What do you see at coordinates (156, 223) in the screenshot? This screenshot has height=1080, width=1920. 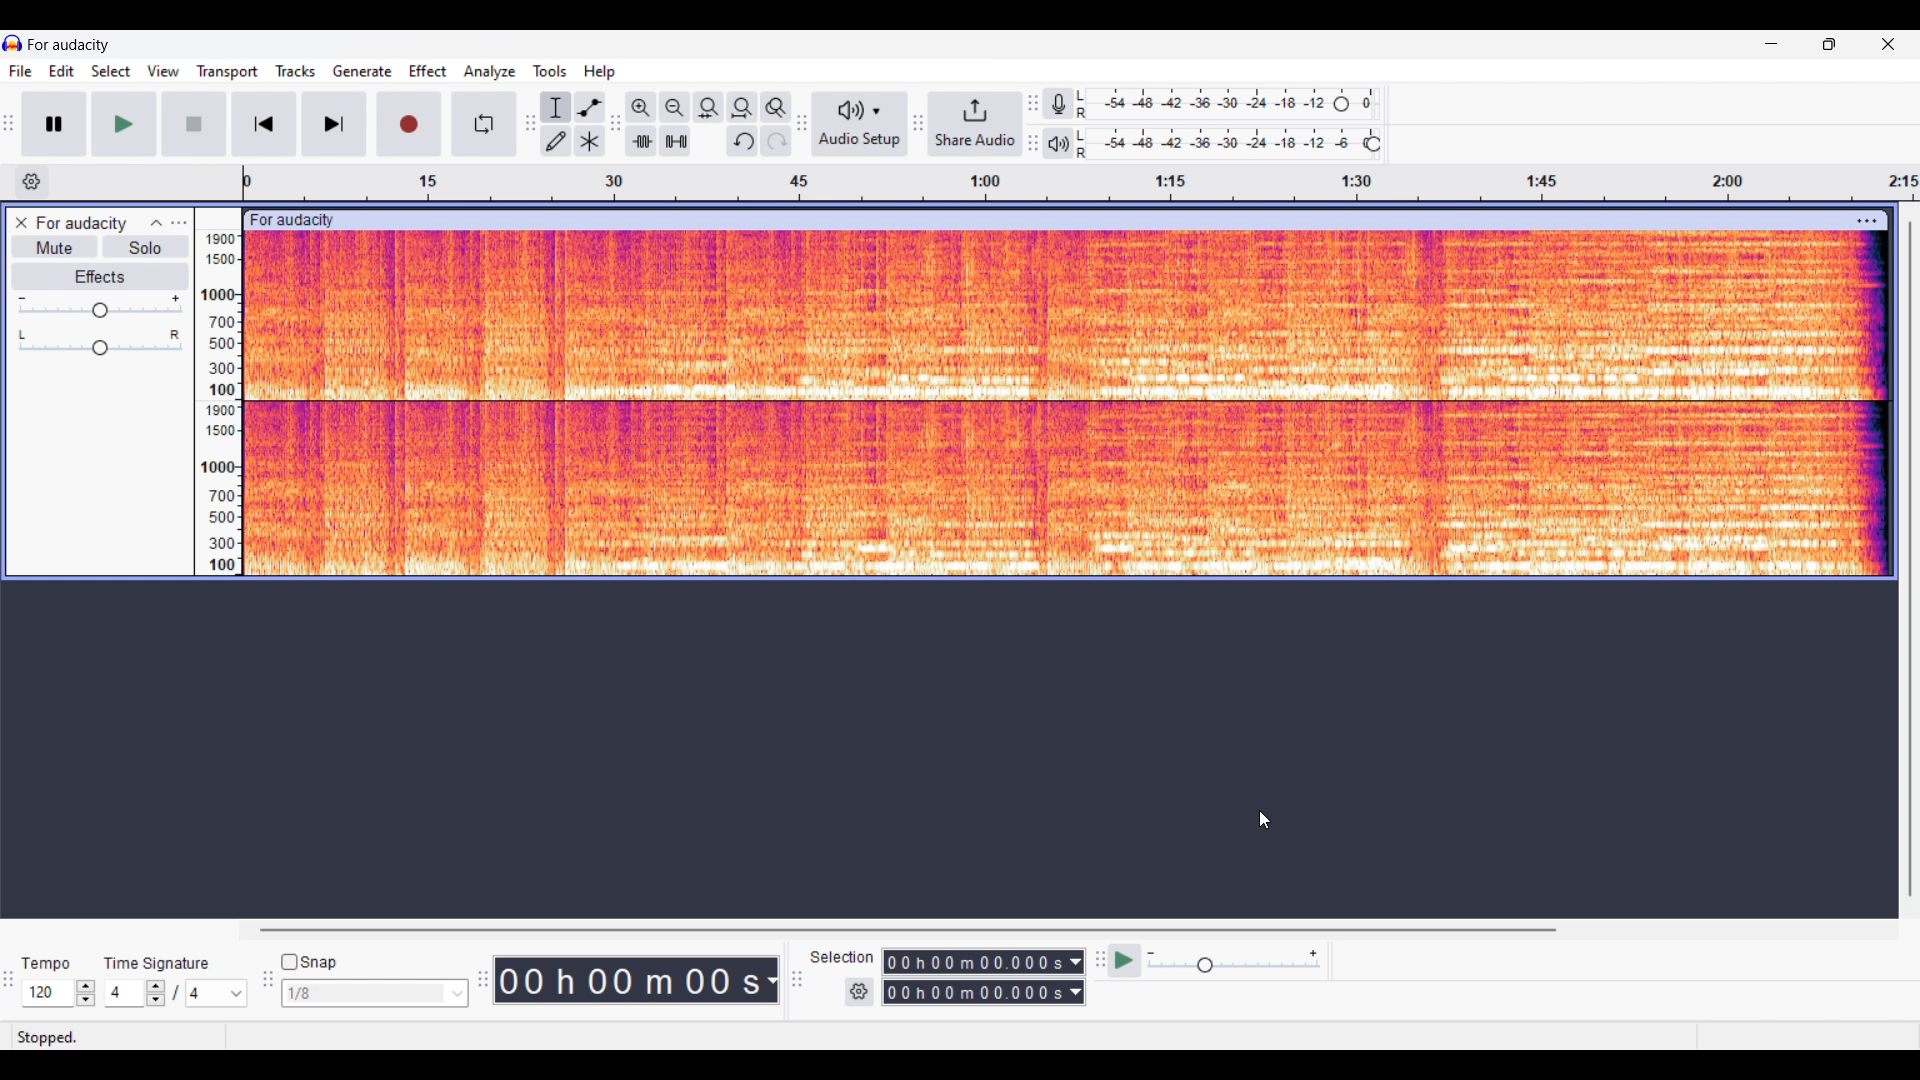 I see `Collapse` at bounding box center [156, 223].